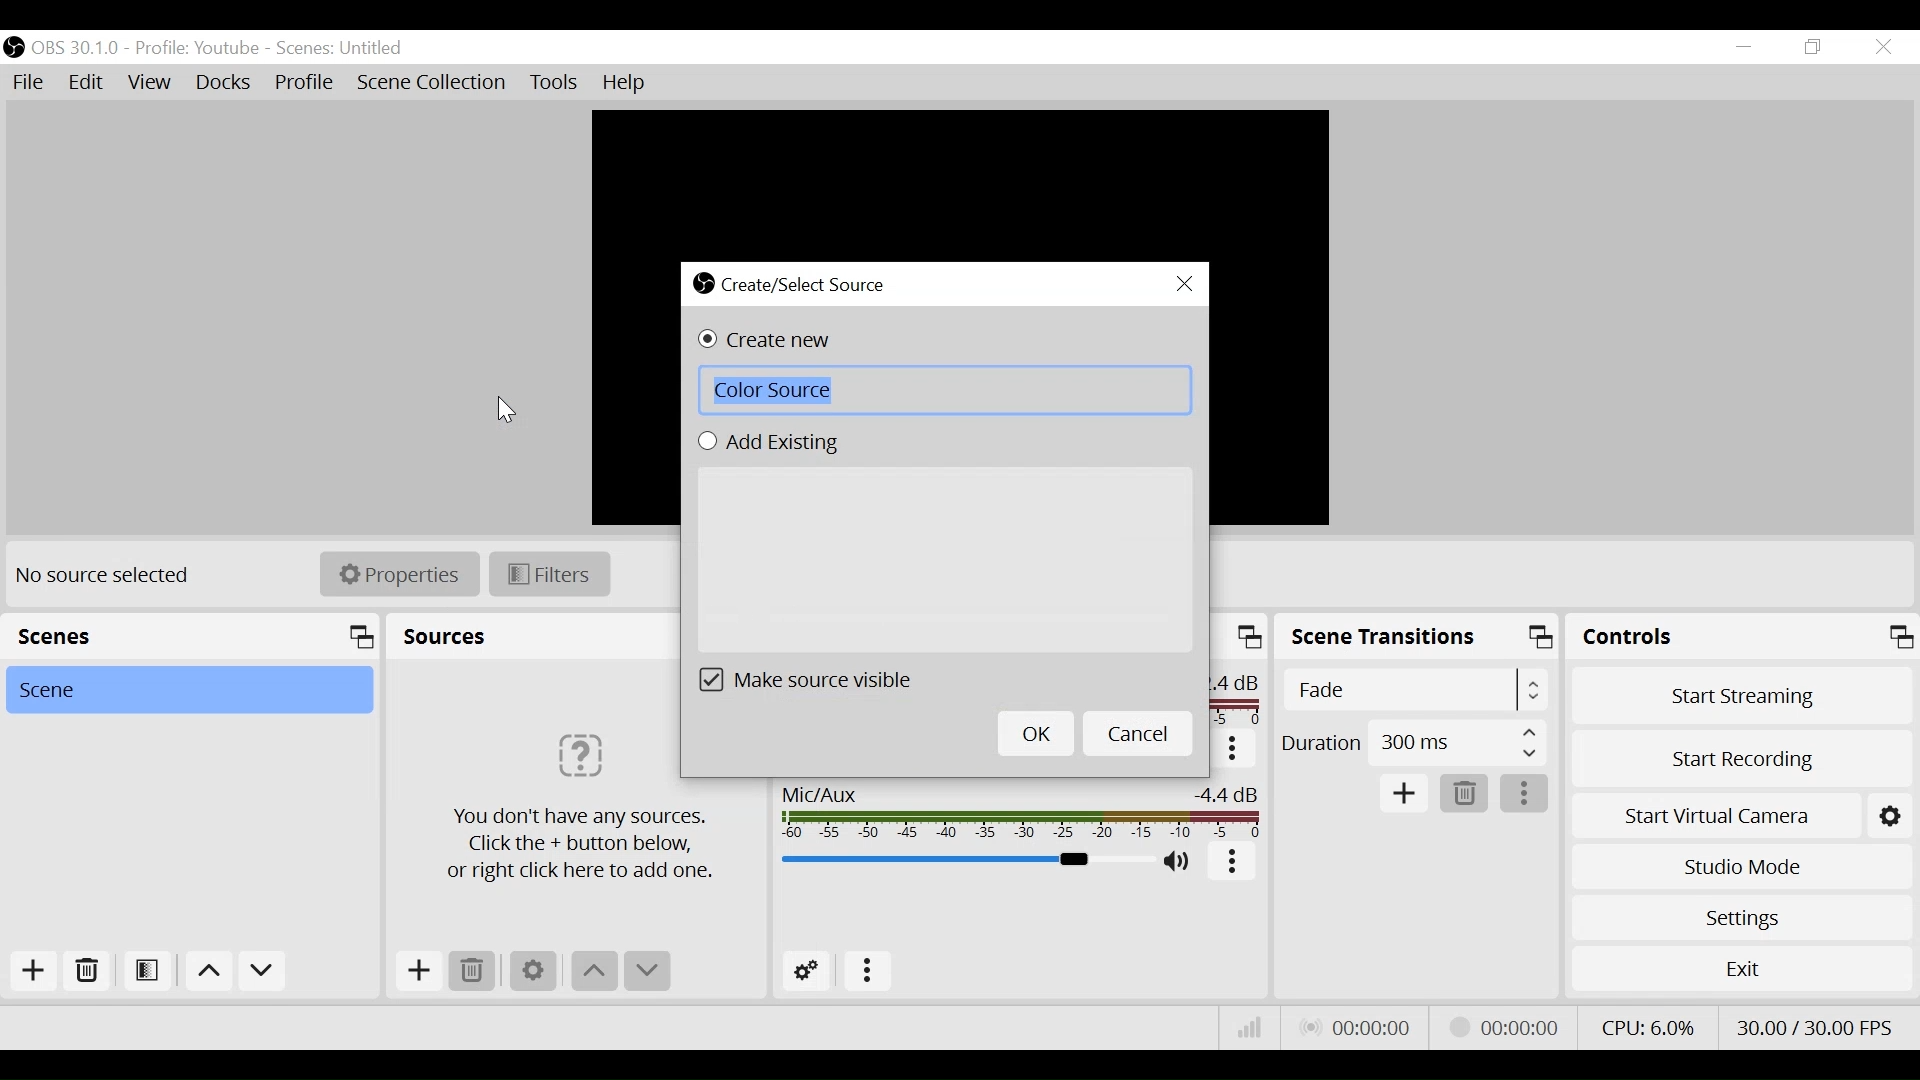 The image size is (1920, 1080). What do you see at coordinates (551, 82) in the screenshot?
I see `Tools` at bounding box center [551, 82].